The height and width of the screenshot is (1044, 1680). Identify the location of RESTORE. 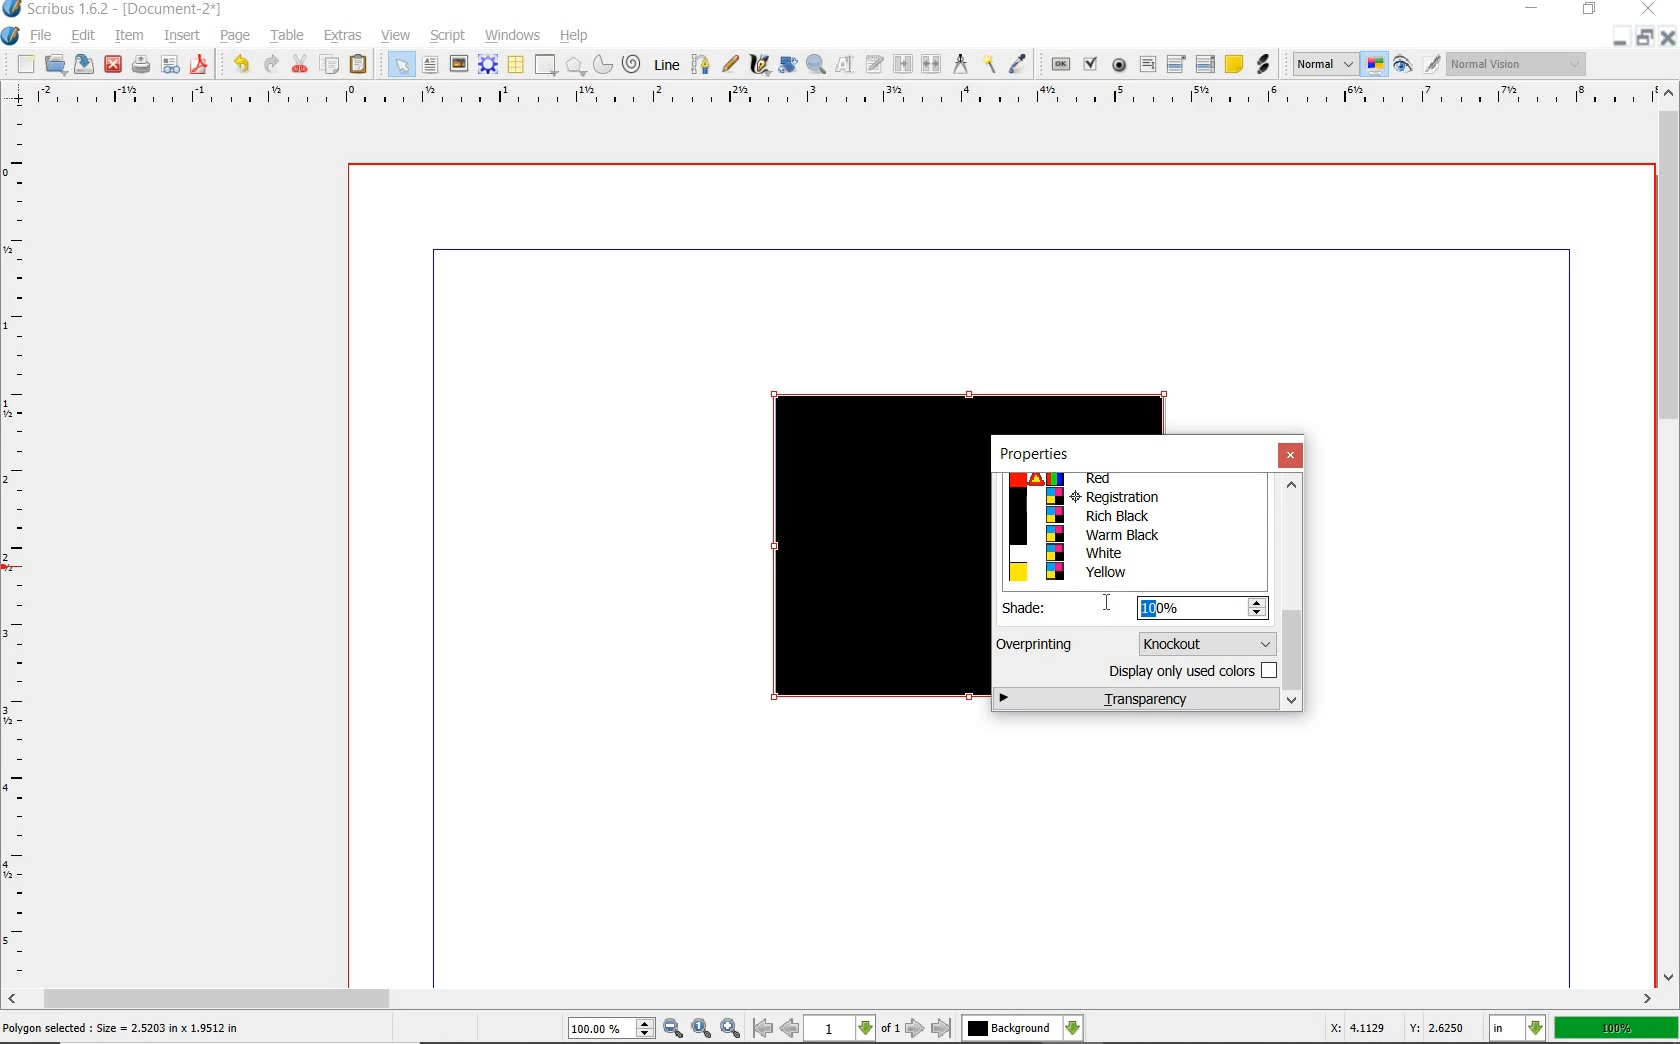
(1640, 41).